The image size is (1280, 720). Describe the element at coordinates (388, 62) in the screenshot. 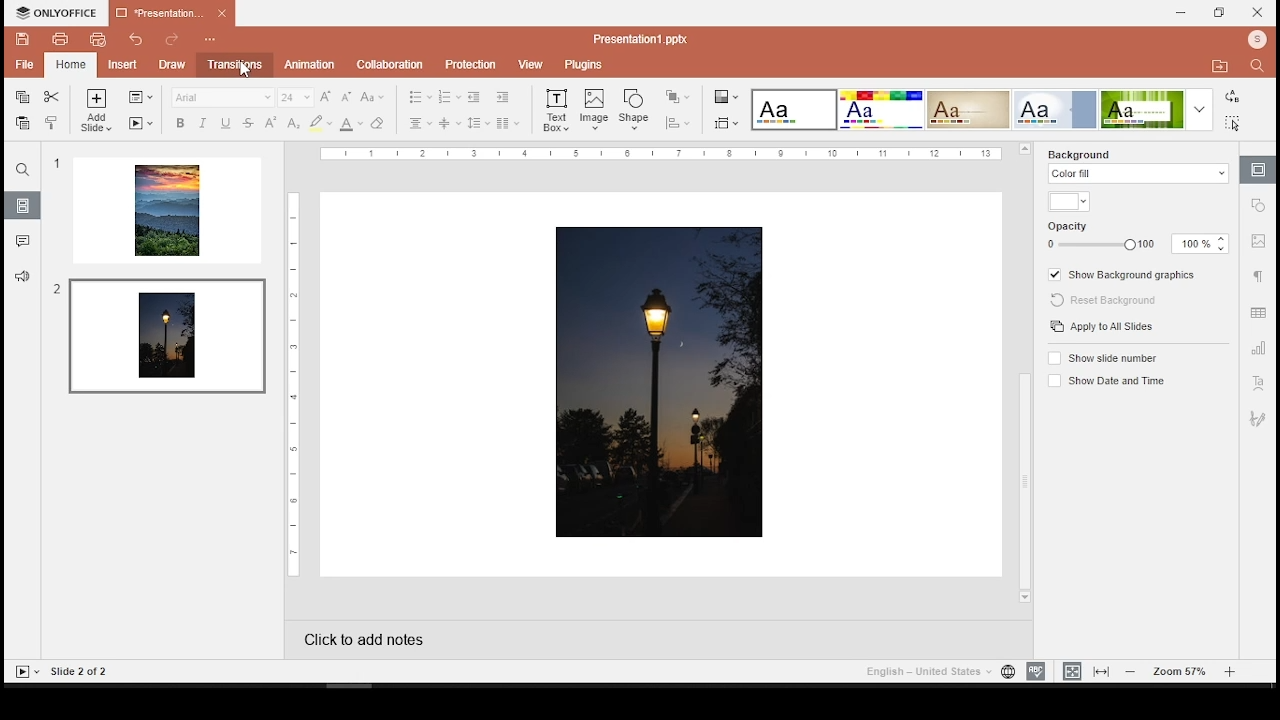

I see `collaboration` at that location.